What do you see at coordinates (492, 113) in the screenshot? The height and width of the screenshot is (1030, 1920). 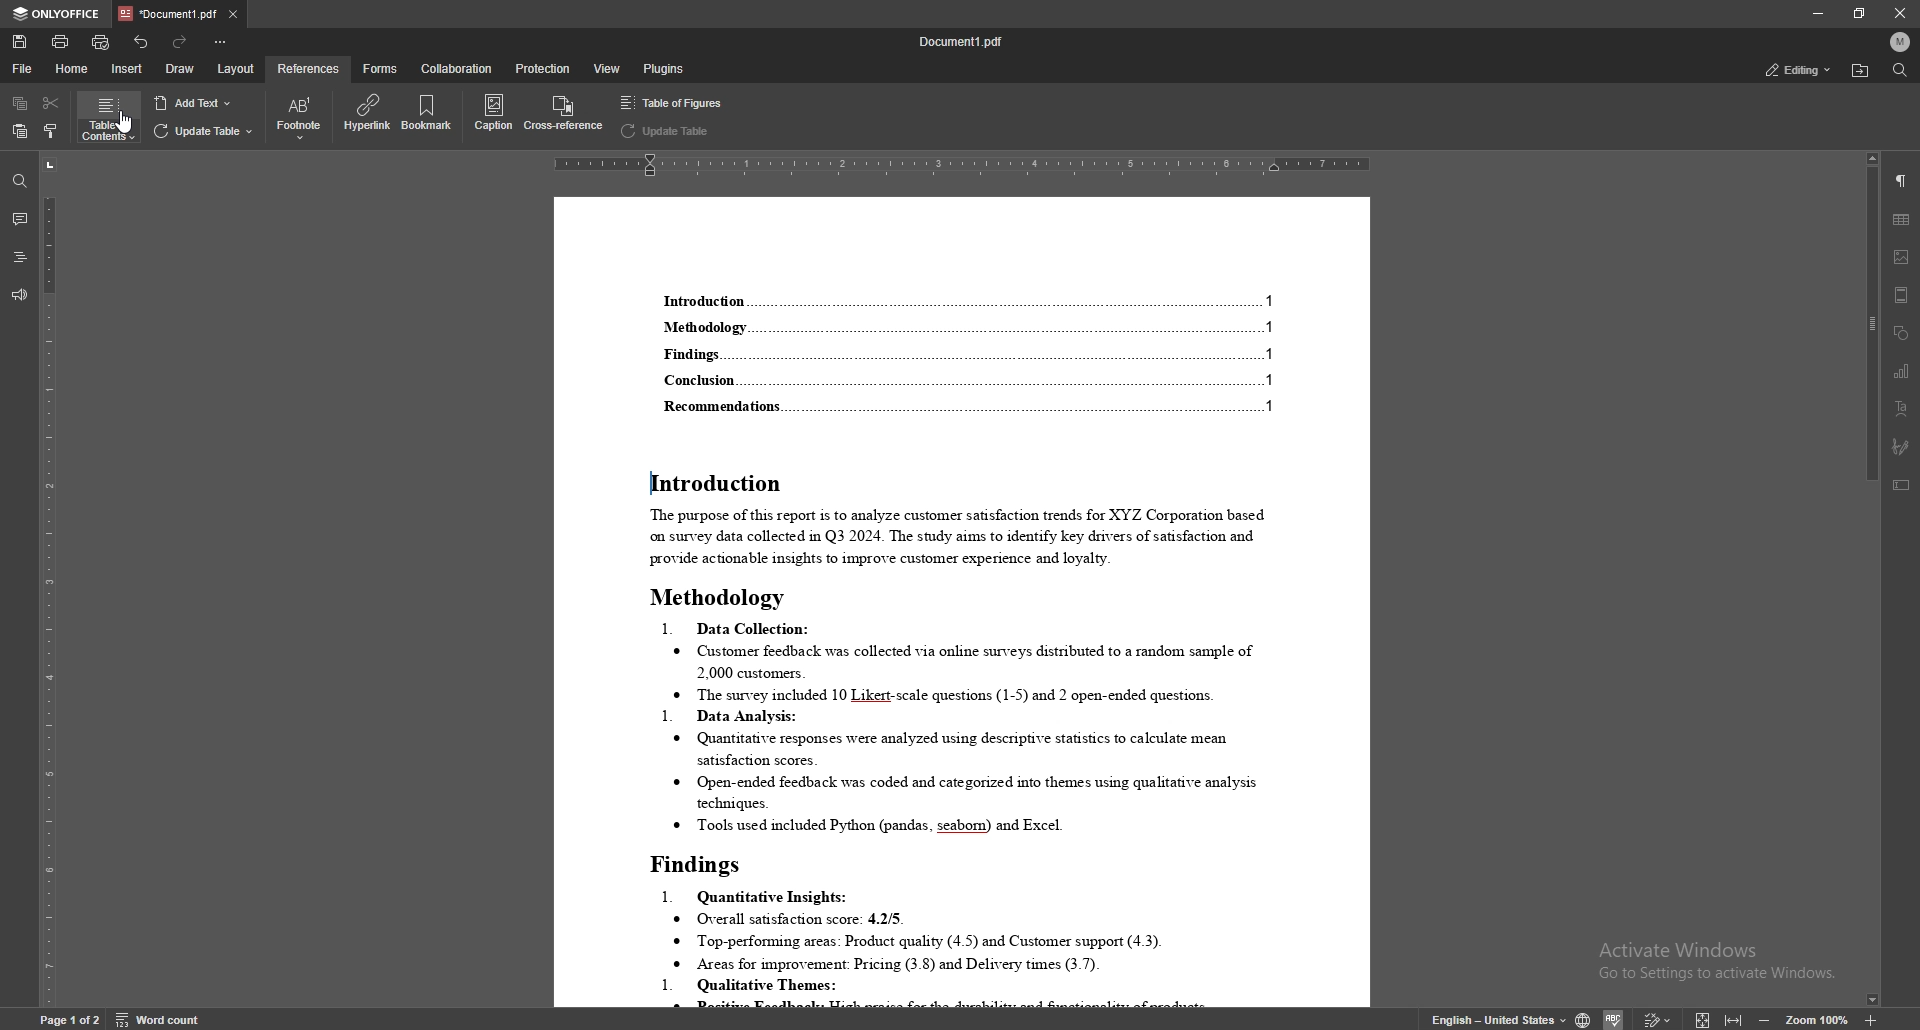 I see `caption` at bounding box center [492, 113].